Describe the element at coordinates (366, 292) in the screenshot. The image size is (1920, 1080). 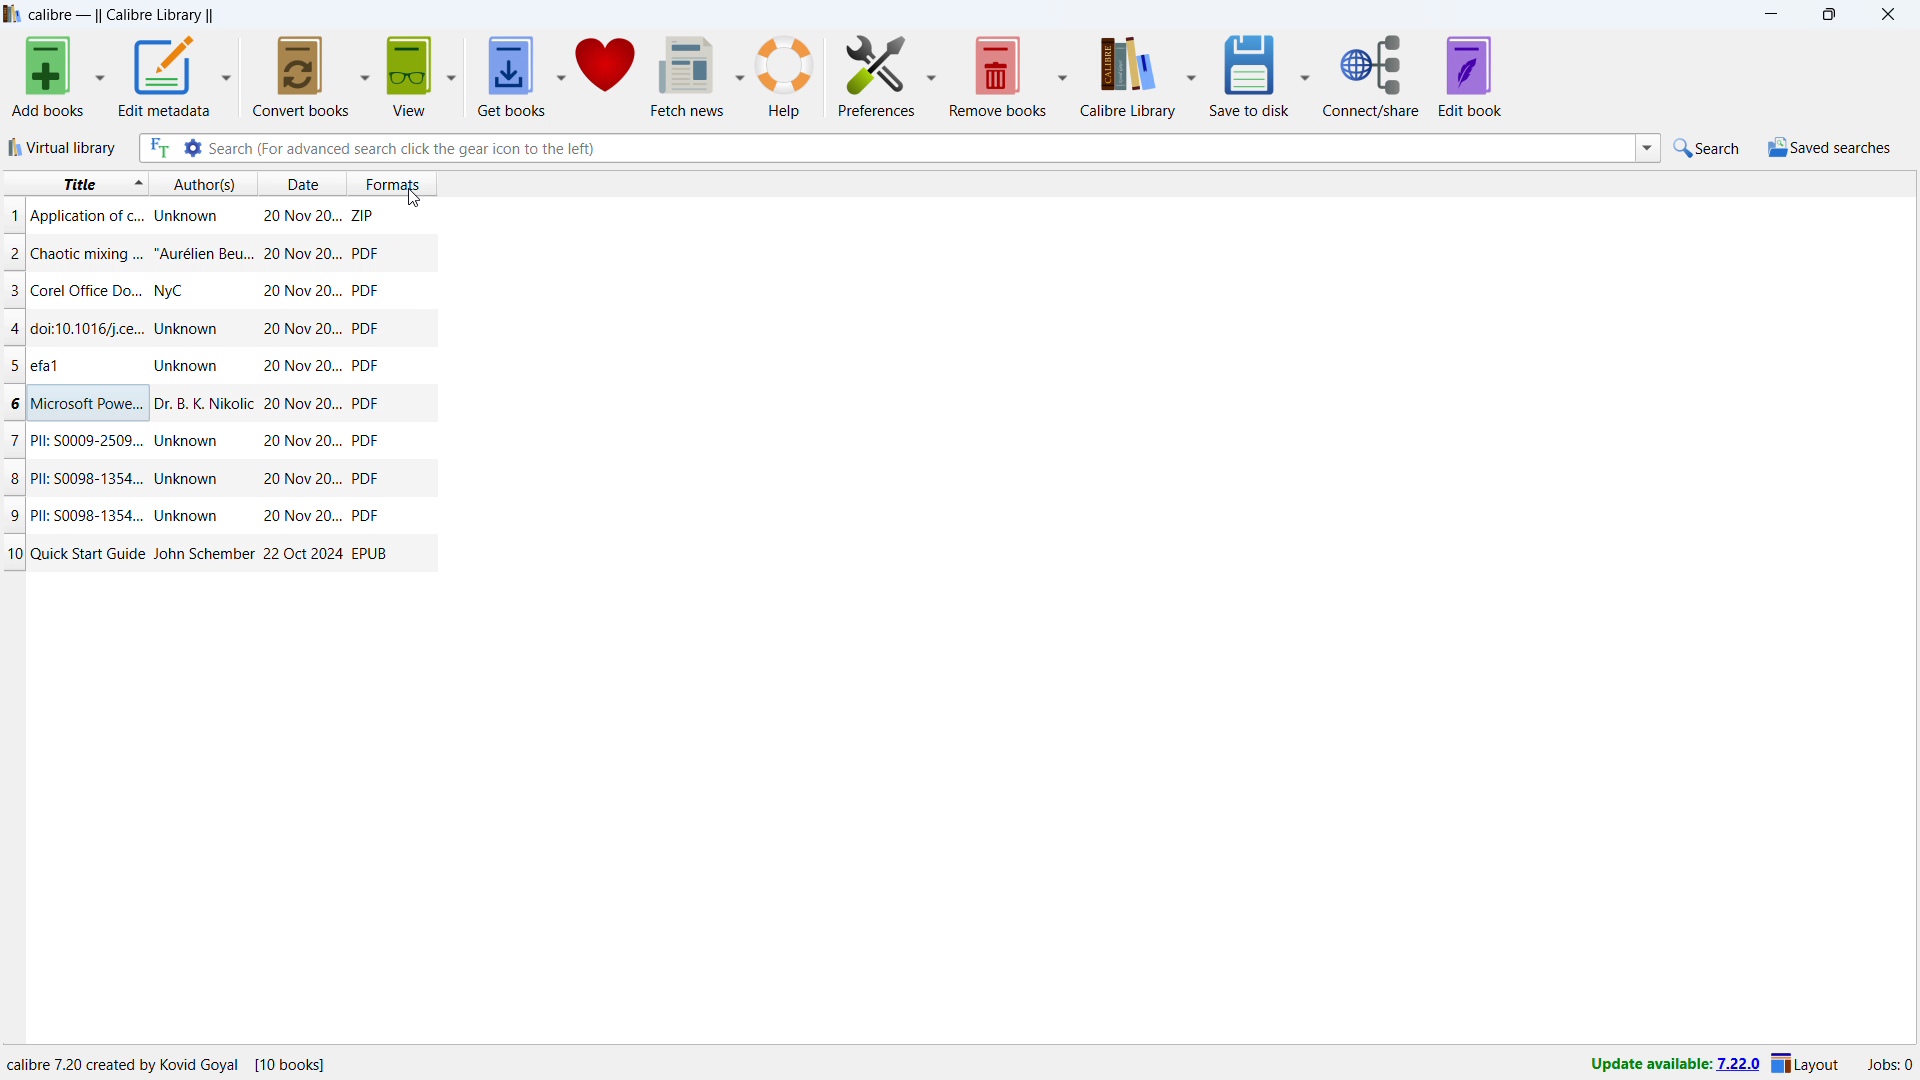
I see `PDF` at that location.